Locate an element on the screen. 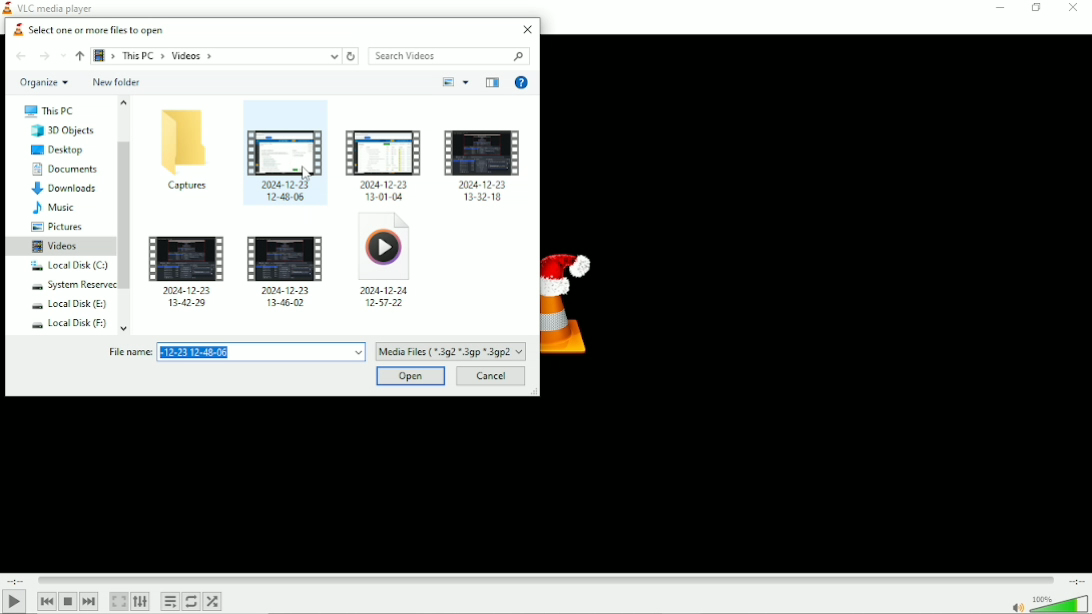 Image resolution: width=1092 pixels, height=614 pixels. Cancel is located at coordinates (490, 376).